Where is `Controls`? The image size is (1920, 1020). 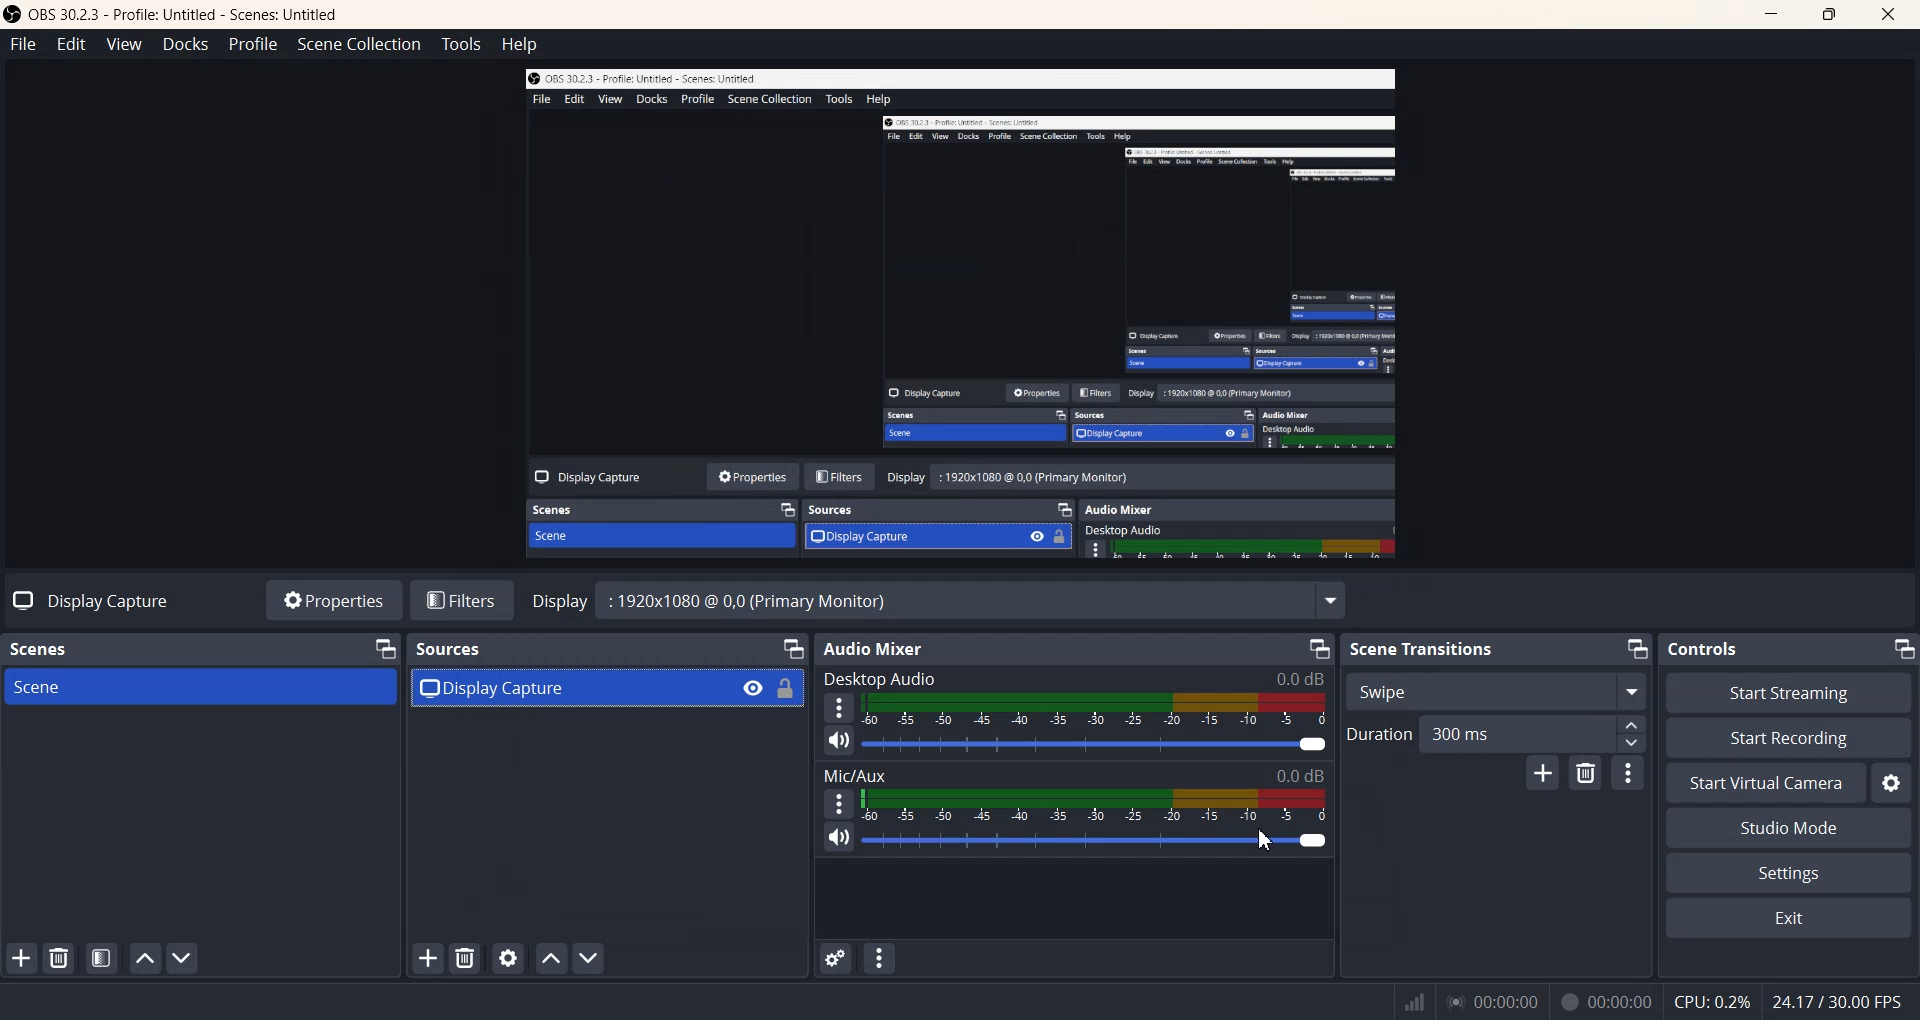 Controls is located at coordinates (1712, 648).